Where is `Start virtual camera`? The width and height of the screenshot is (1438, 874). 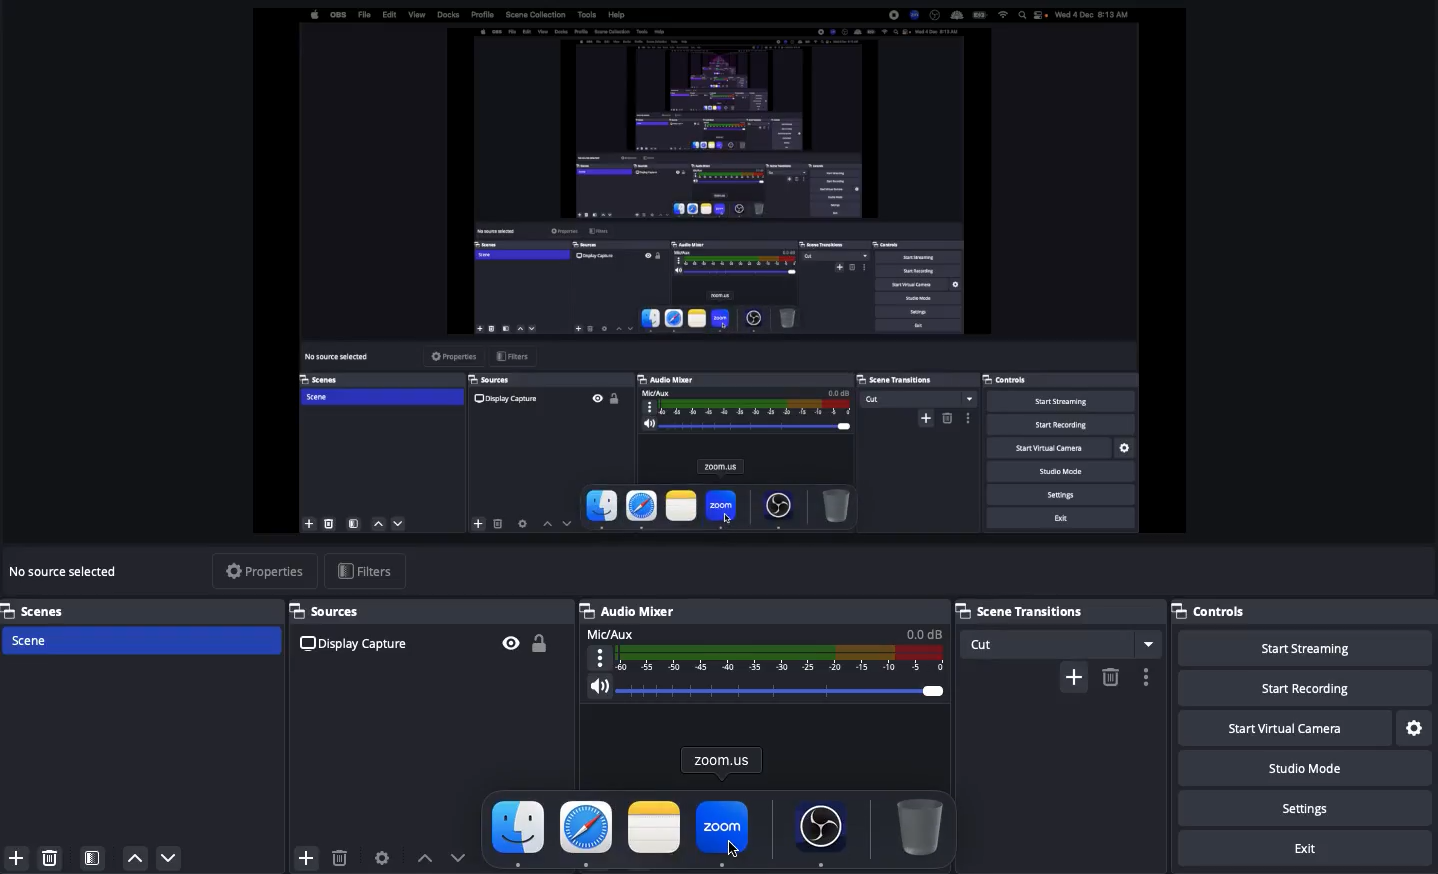
Start virtual camera is located at coordinates (1282, 729).